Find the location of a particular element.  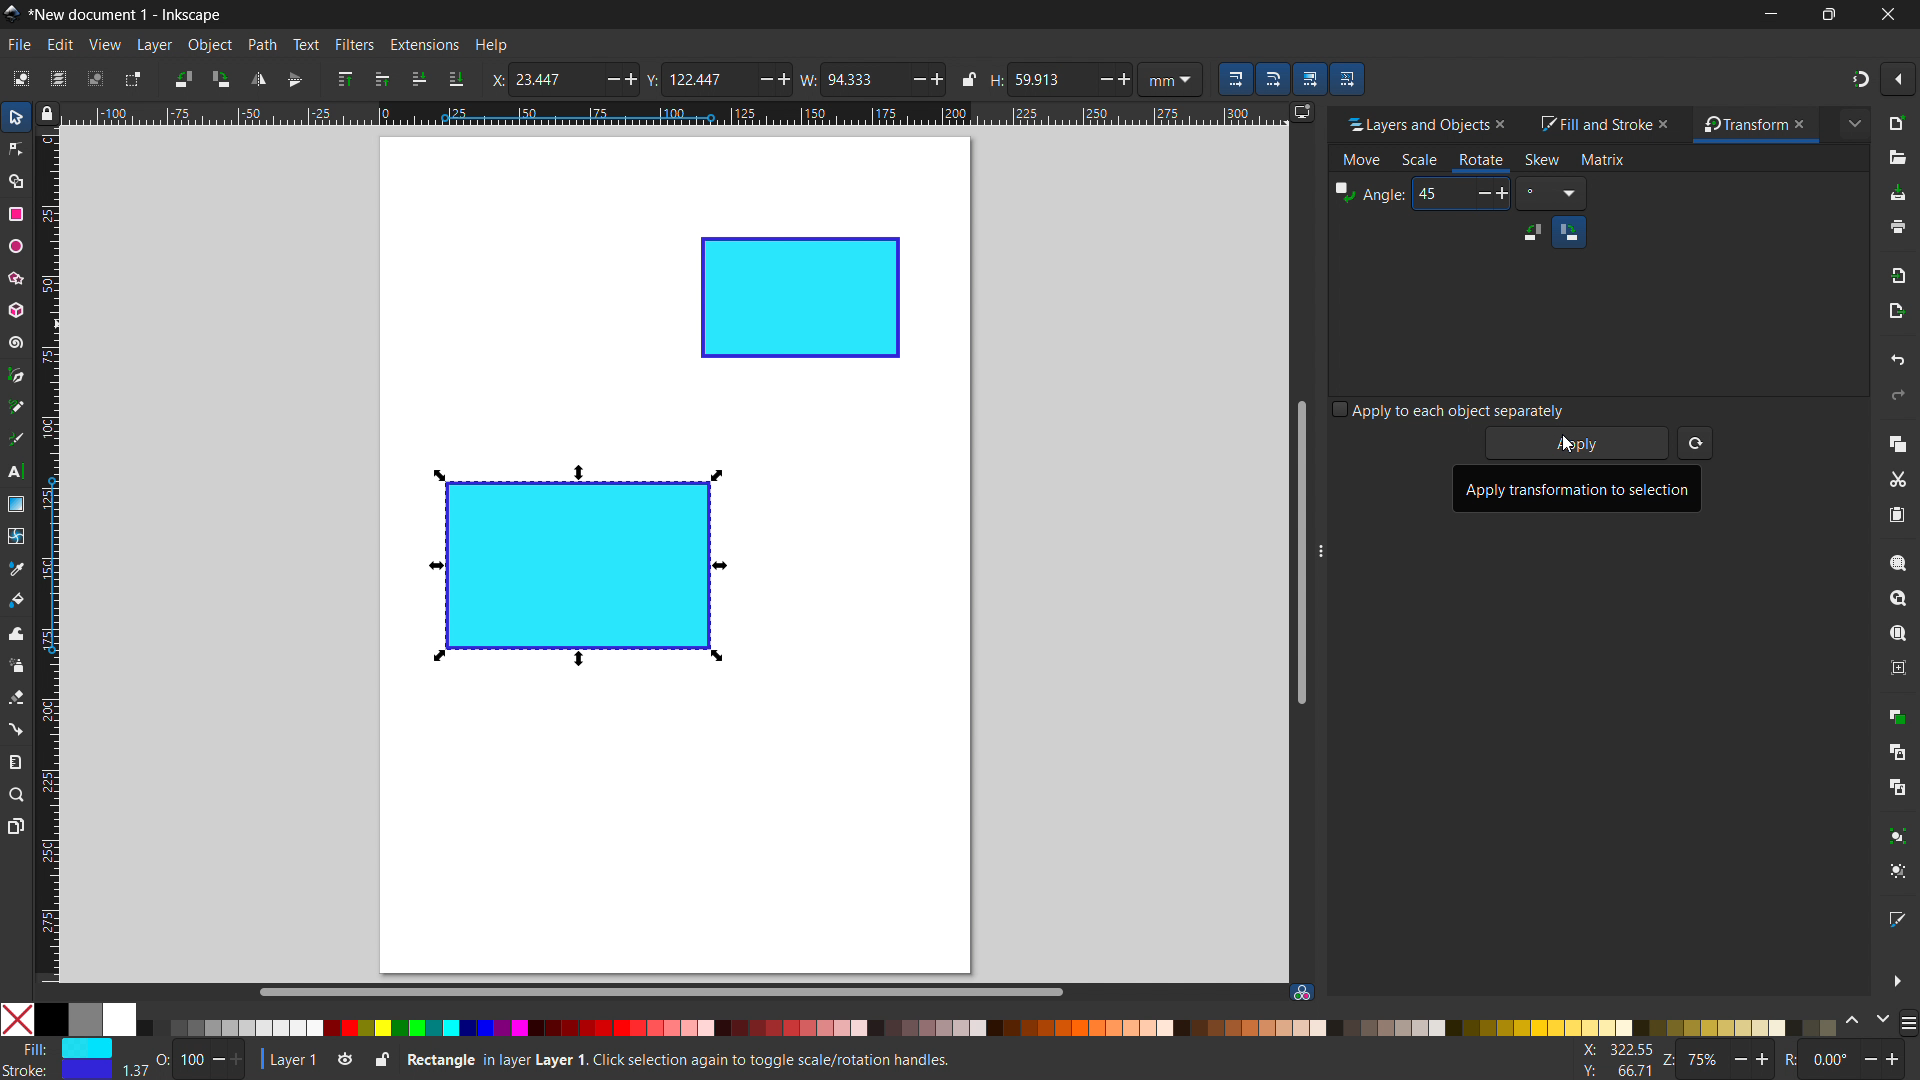

rotate is located at coordinates (1480, 159).